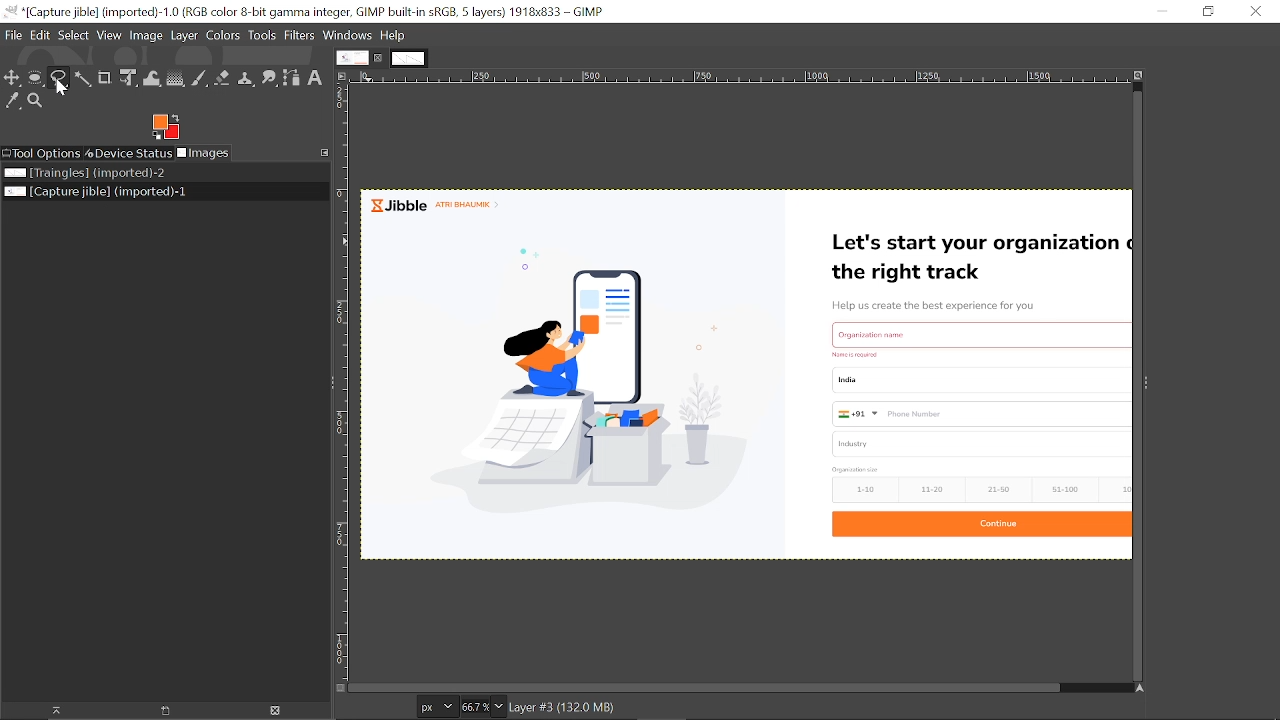 The height and width of the screenshot is (720, 1280). I want to click on Restore down, so click(1207, 11).